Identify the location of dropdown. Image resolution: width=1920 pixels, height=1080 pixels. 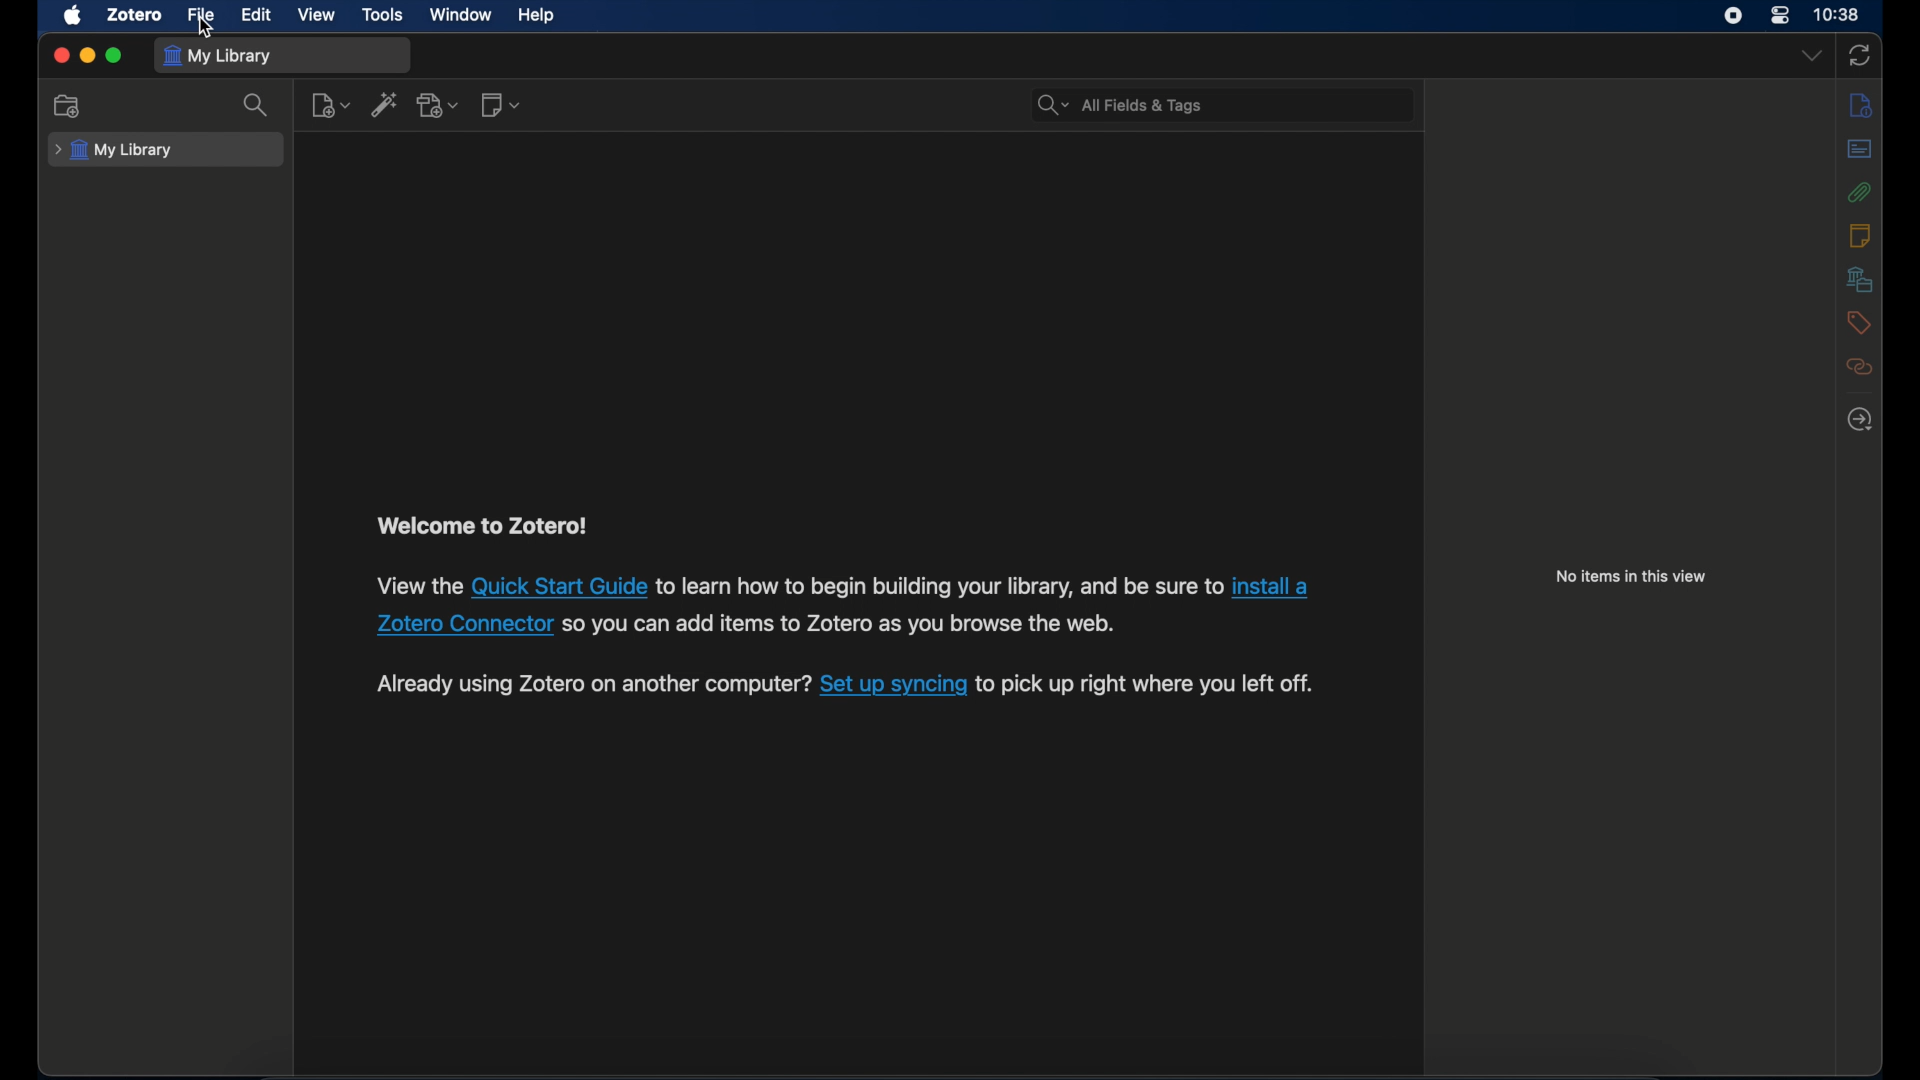
(1813, 55).